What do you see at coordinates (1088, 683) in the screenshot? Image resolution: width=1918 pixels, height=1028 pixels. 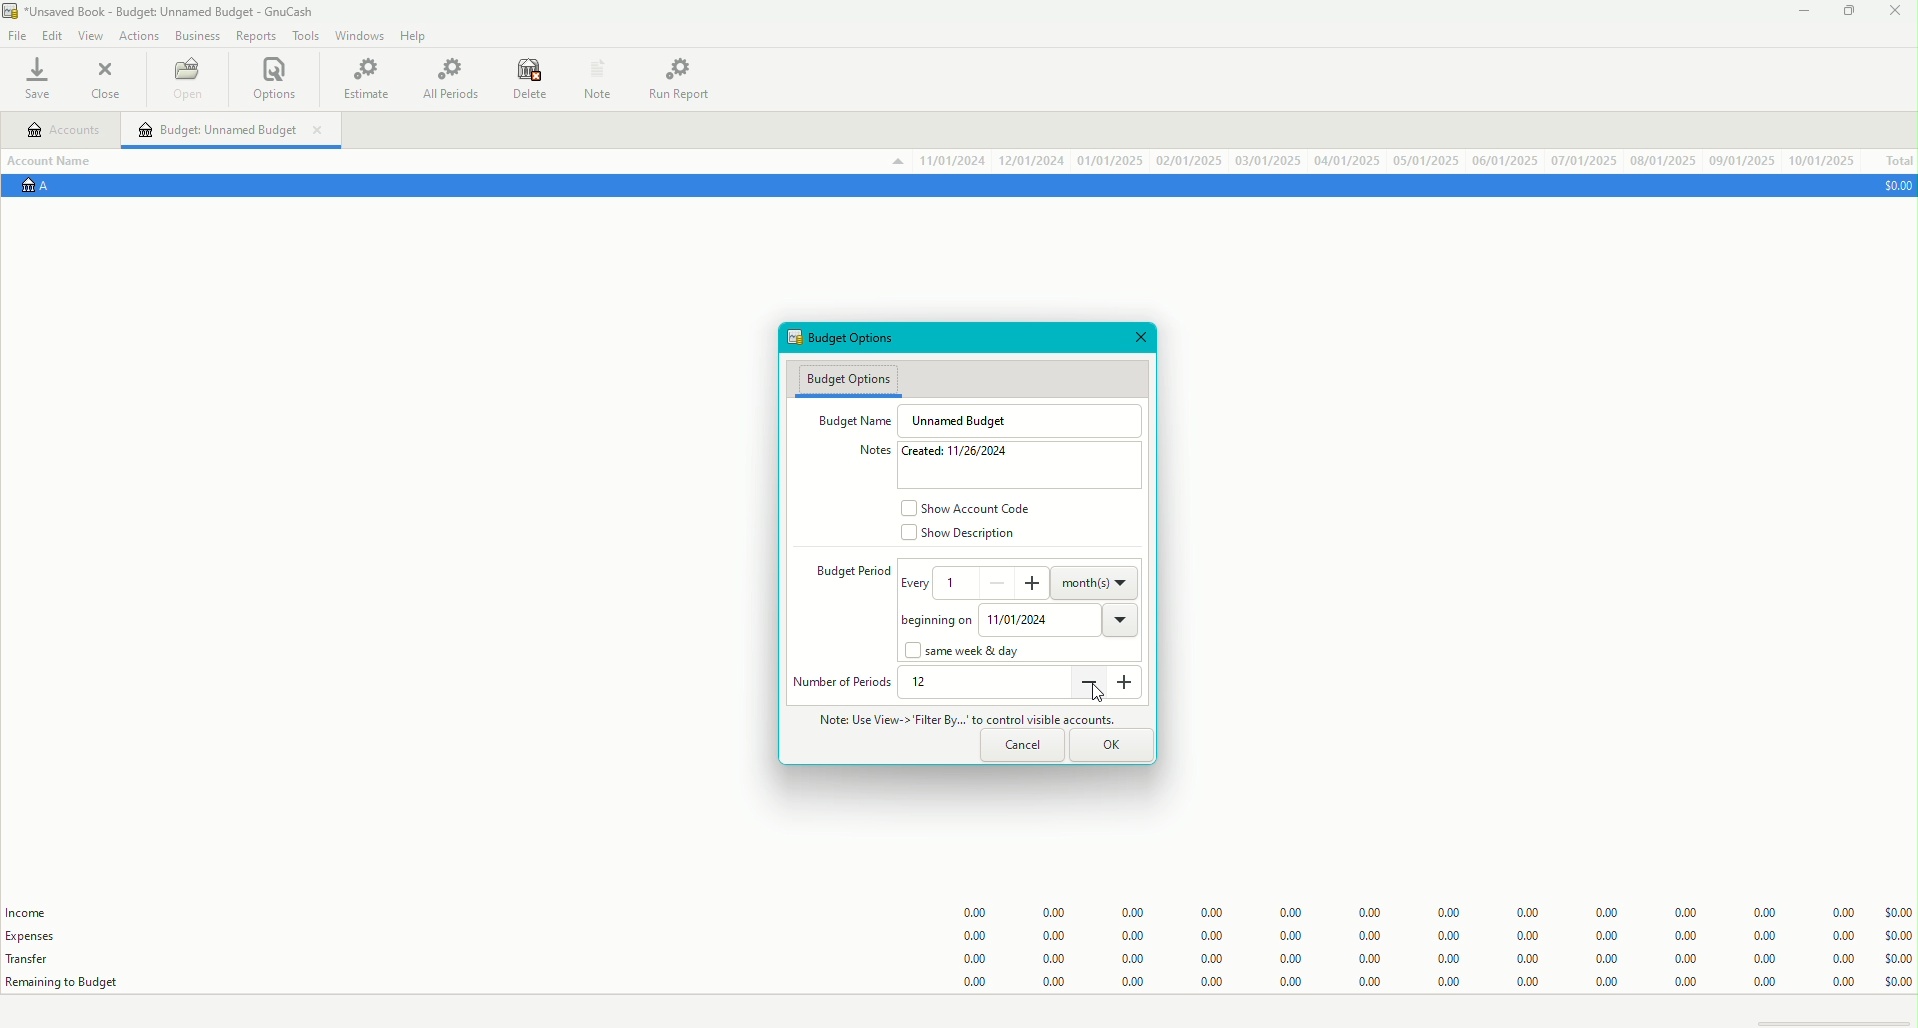 I see `decrease` at bounding box center [1088, 683].